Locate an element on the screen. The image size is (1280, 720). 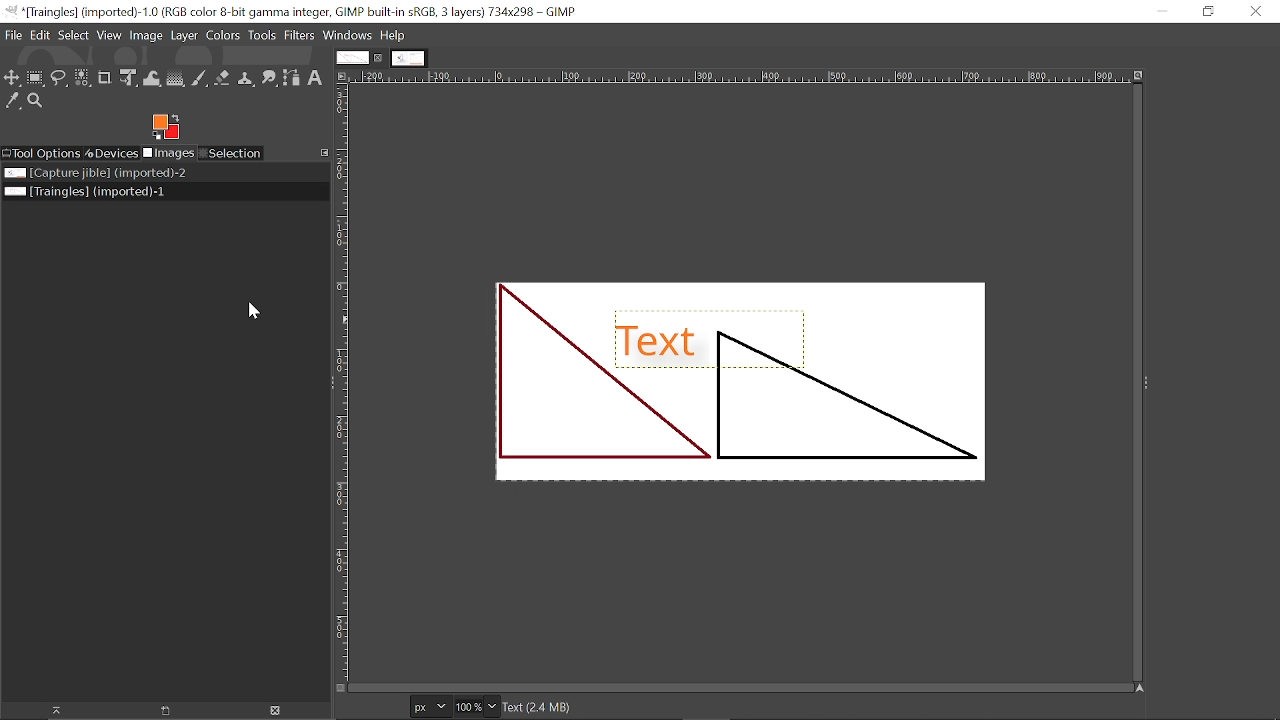
Gradient tool is located at coordinates (176, 79).